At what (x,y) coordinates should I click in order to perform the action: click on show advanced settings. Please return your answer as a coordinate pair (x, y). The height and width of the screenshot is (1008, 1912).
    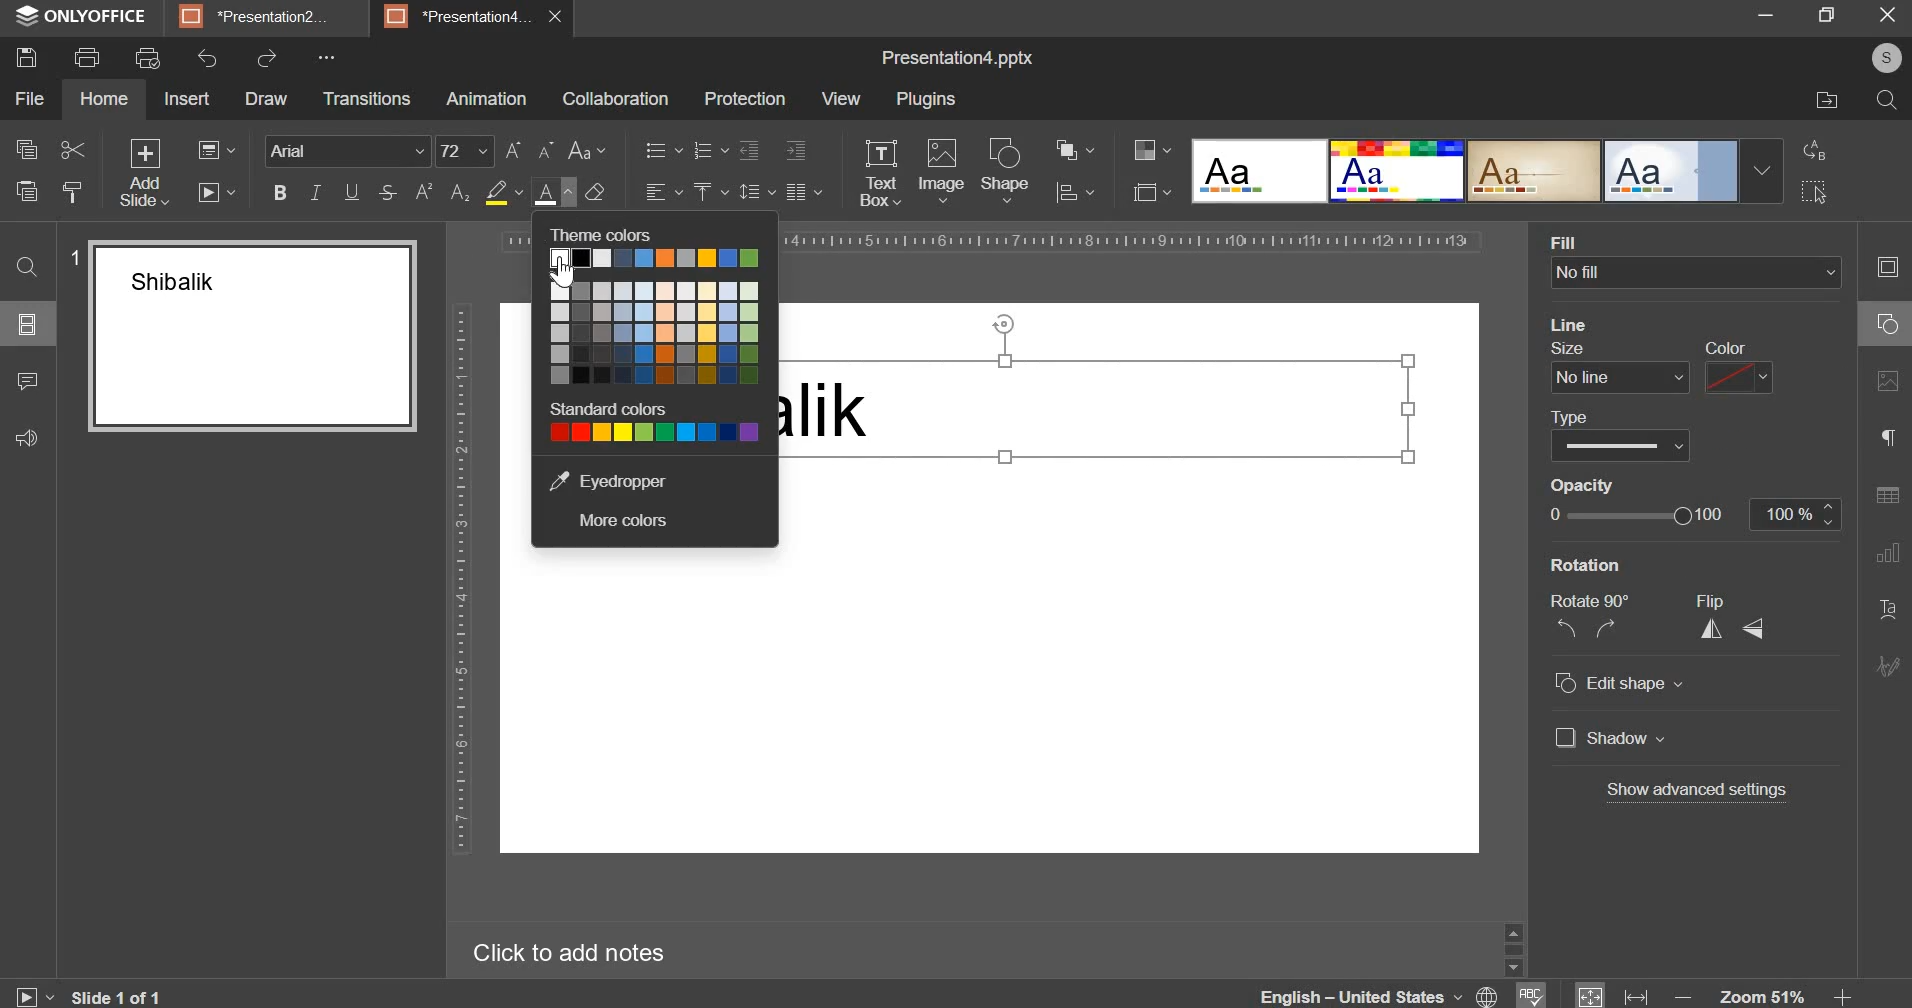
    Looking at the image, I should click on (1694, 791).